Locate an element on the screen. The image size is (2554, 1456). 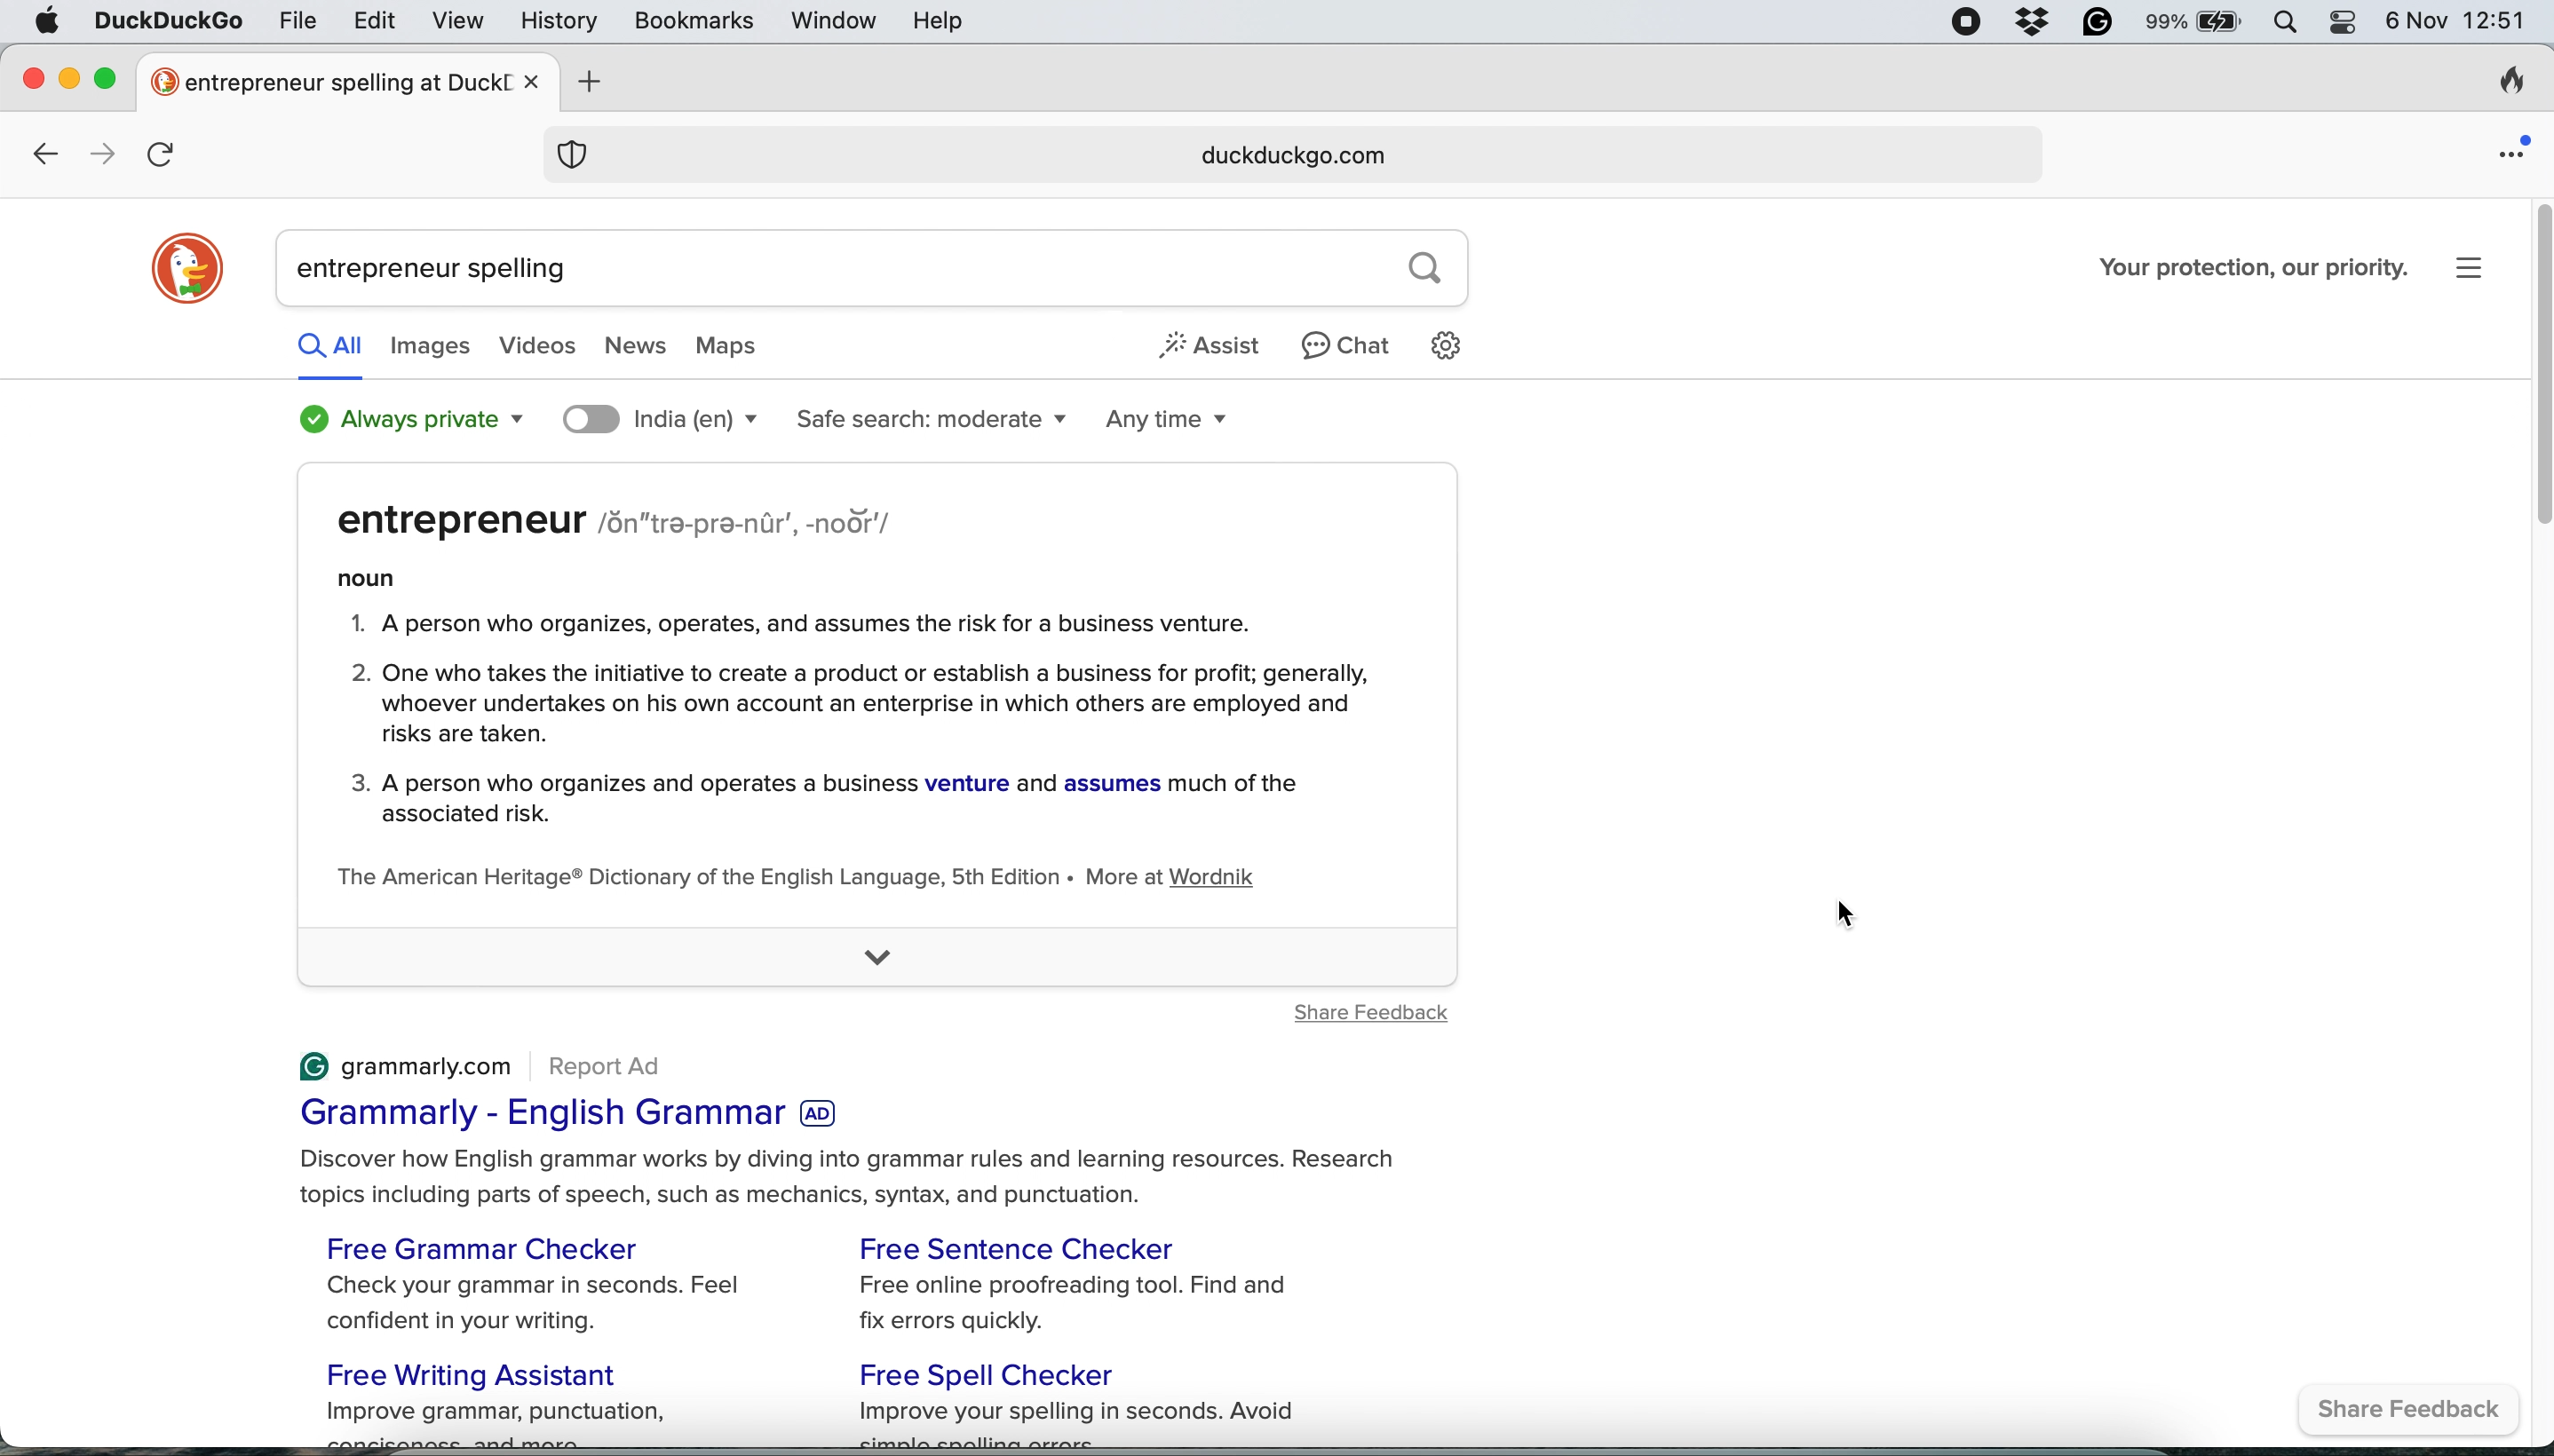
maximize is located at coordinates (112, 78).